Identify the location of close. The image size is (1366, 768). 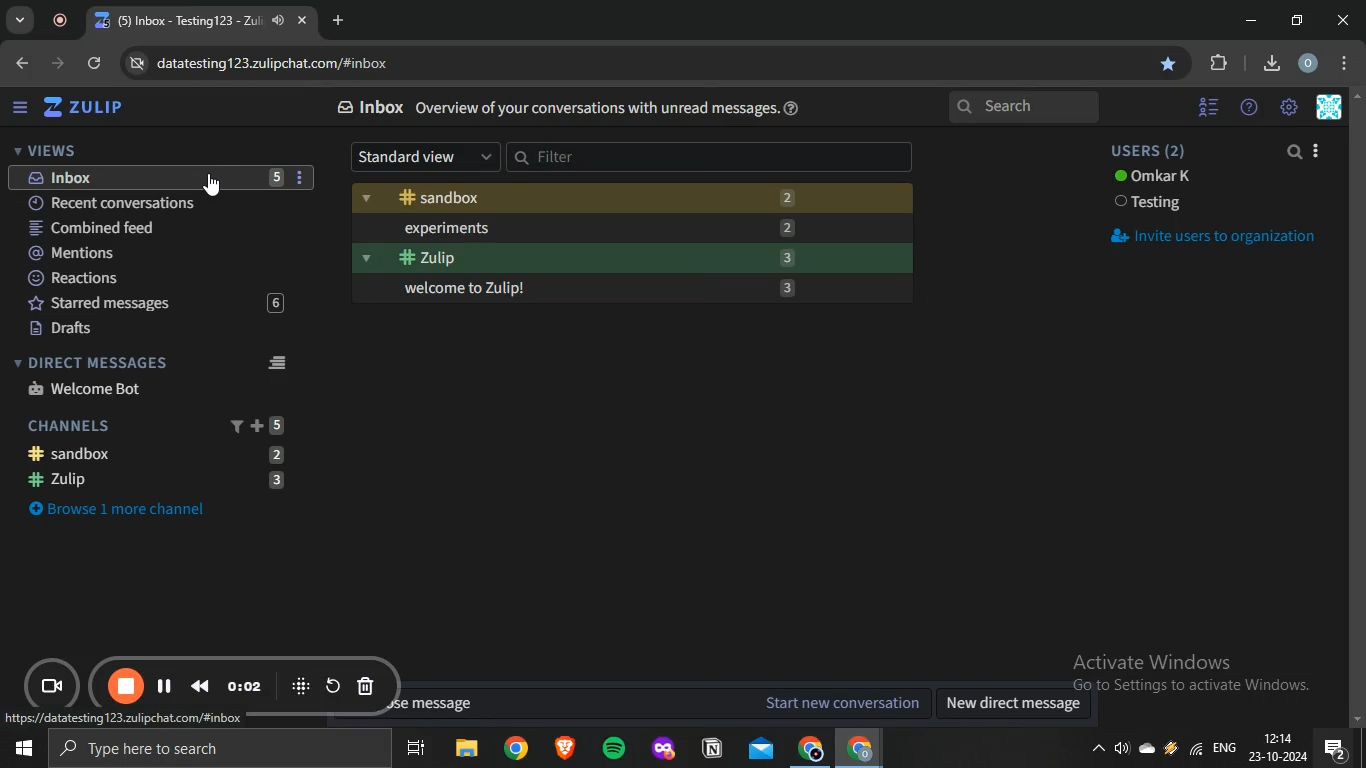
(1346, 20).